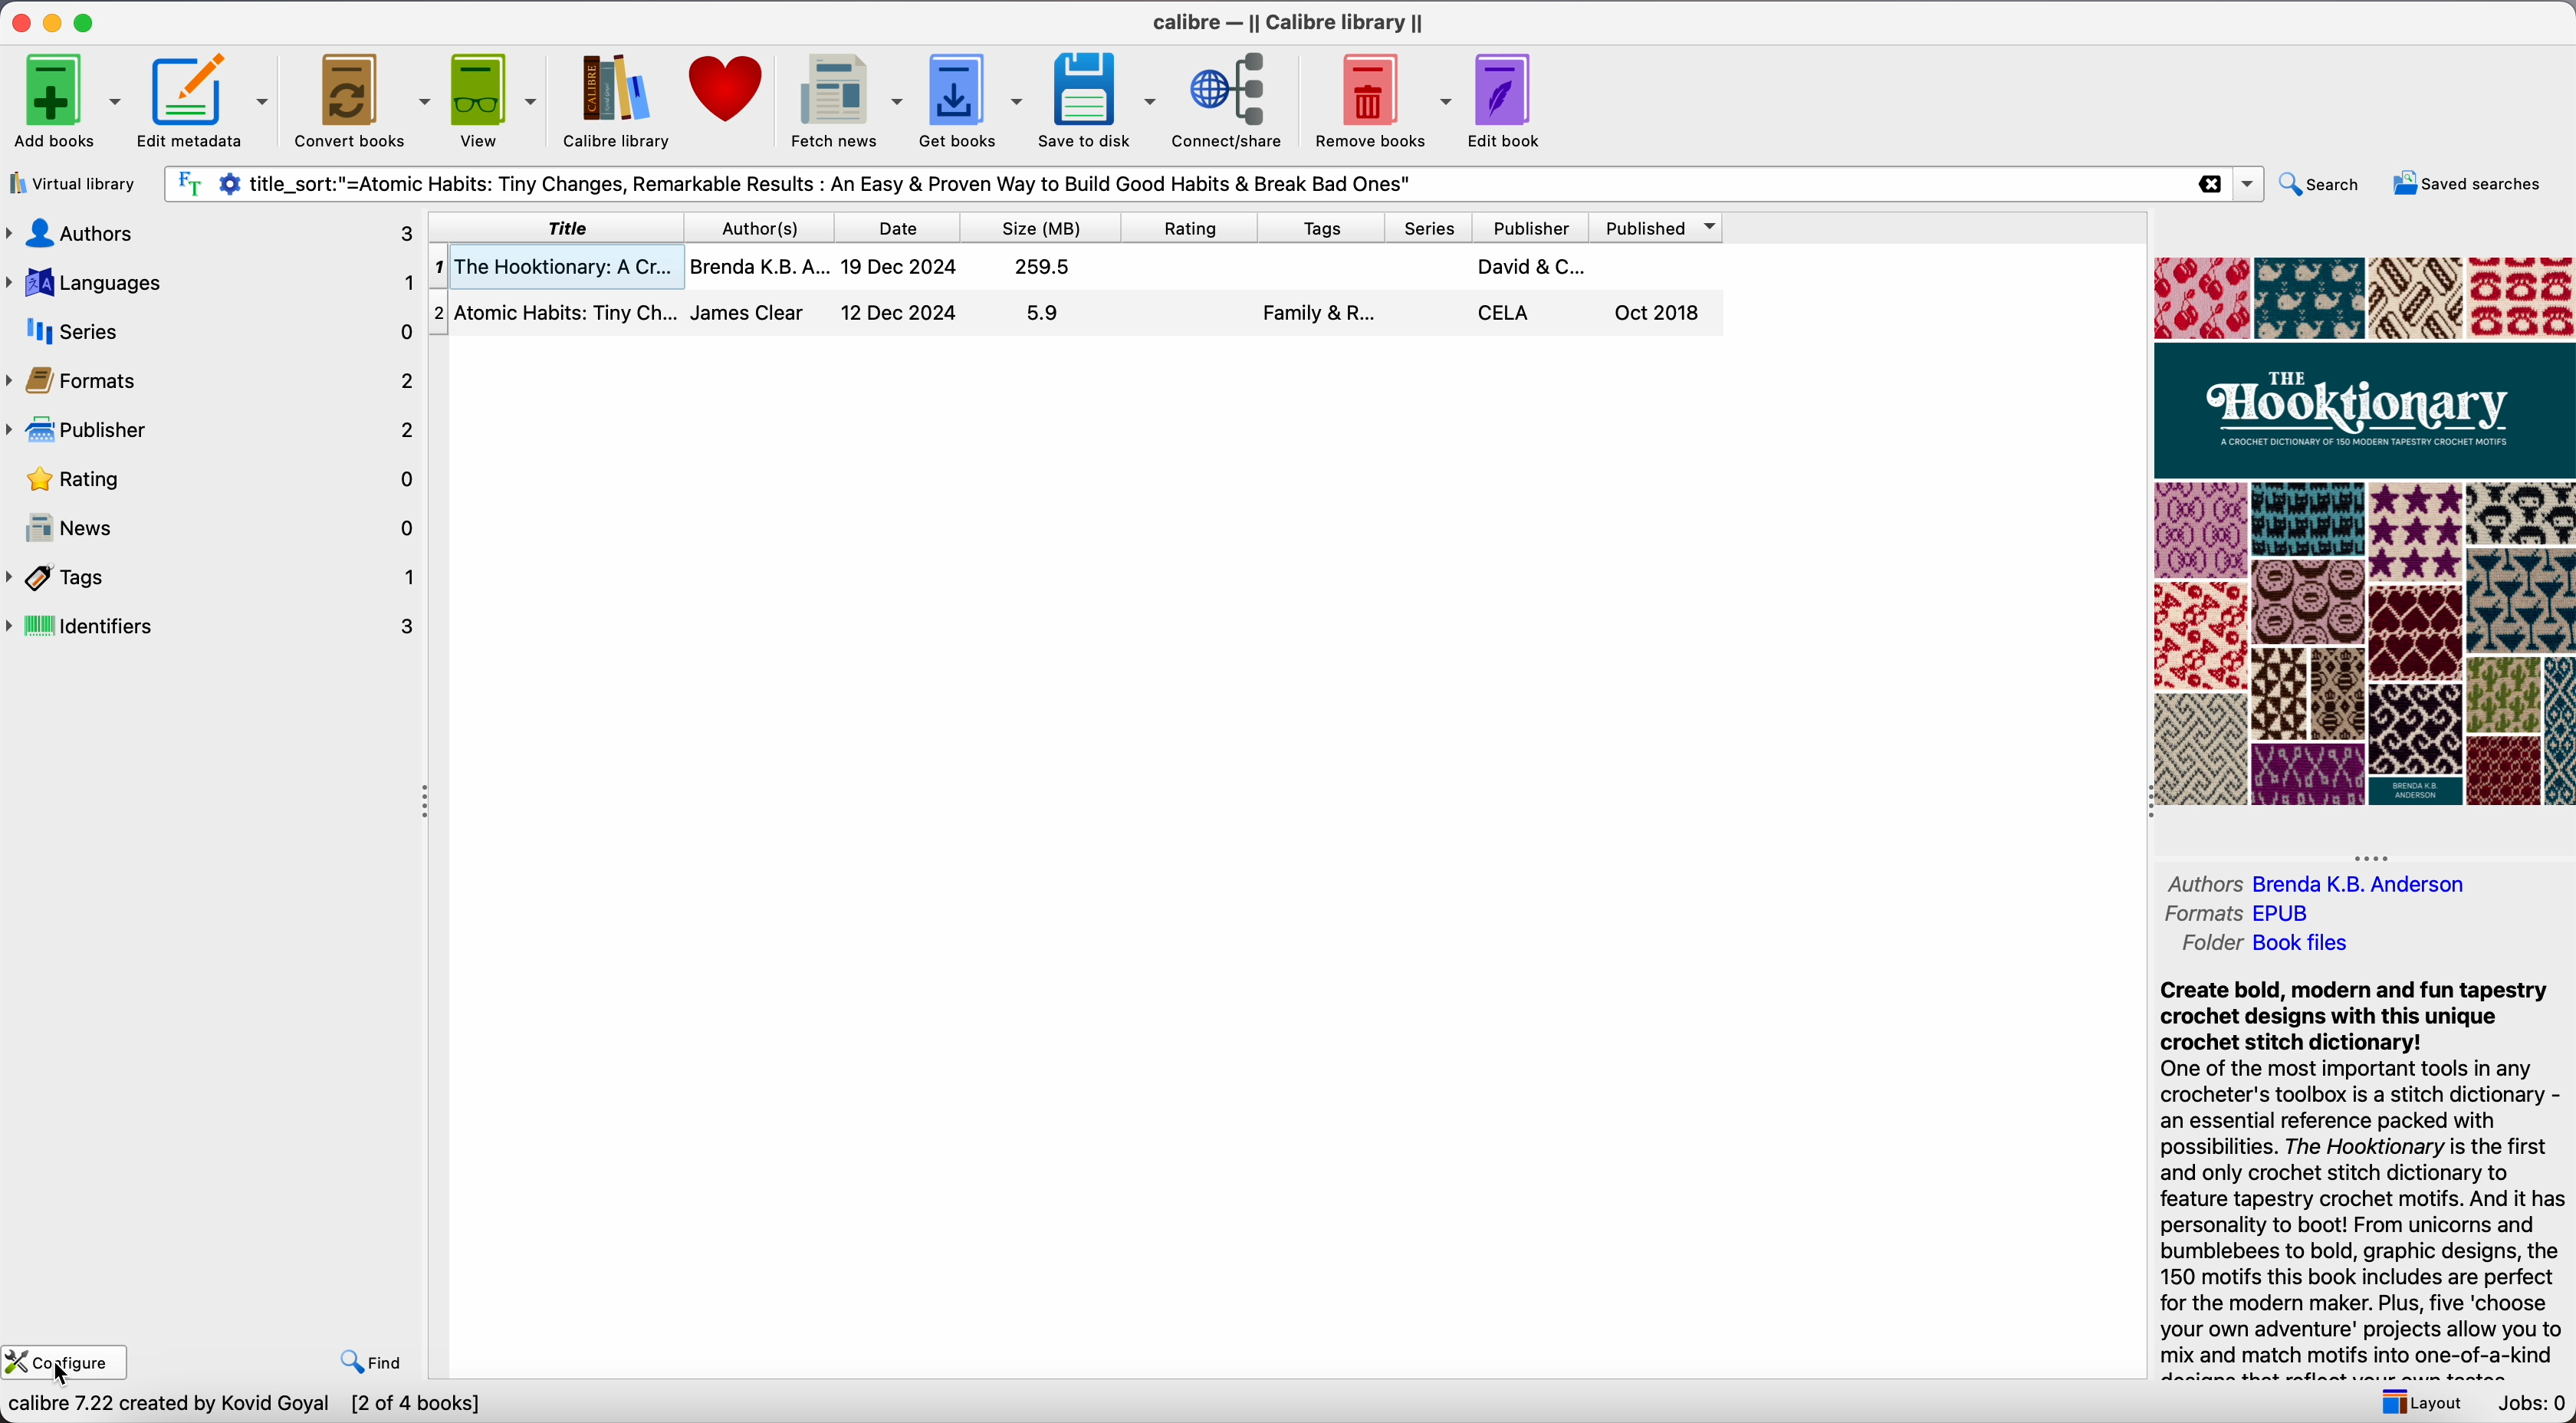 The width and height of the screenshot is (2576, 1423). Describe the element at coordinates (63, 1365) in the screenshot. I see `click on configure` at that location.